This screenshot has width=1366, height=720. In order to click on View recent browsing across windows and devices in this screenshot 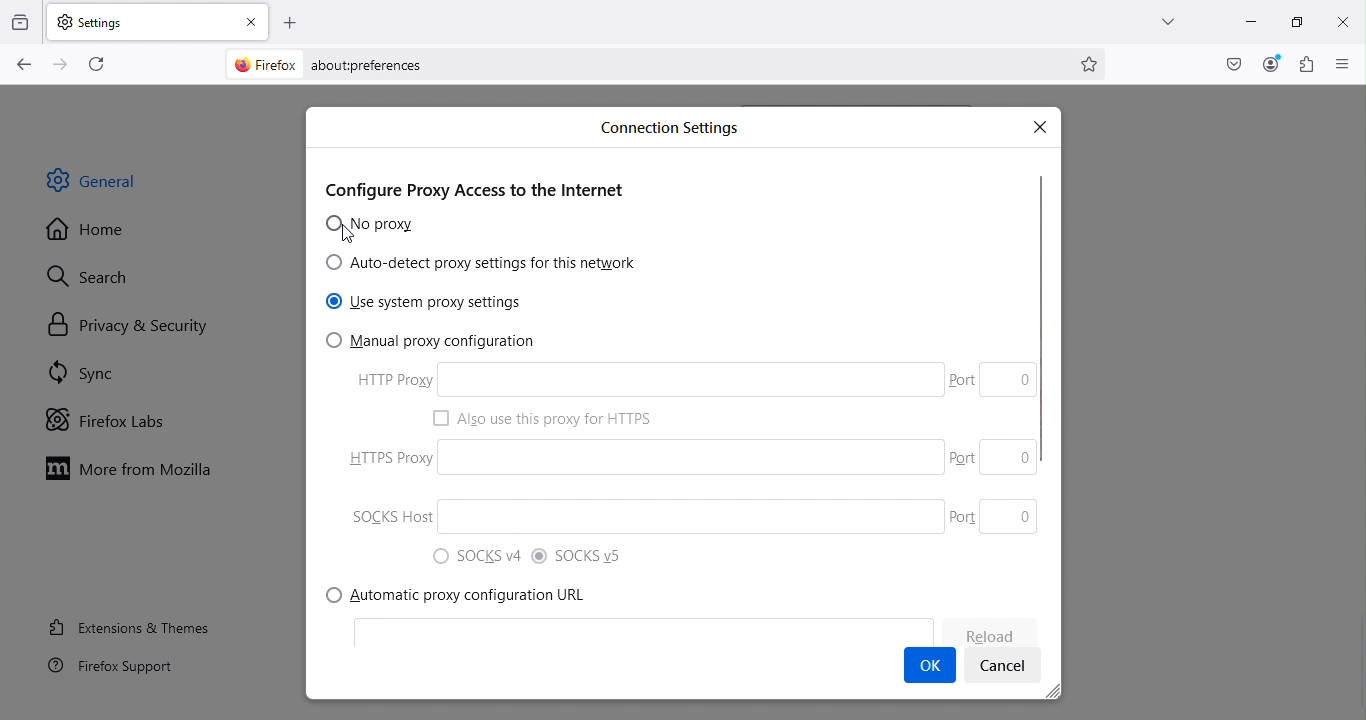, I will do `click(21, 18)`.